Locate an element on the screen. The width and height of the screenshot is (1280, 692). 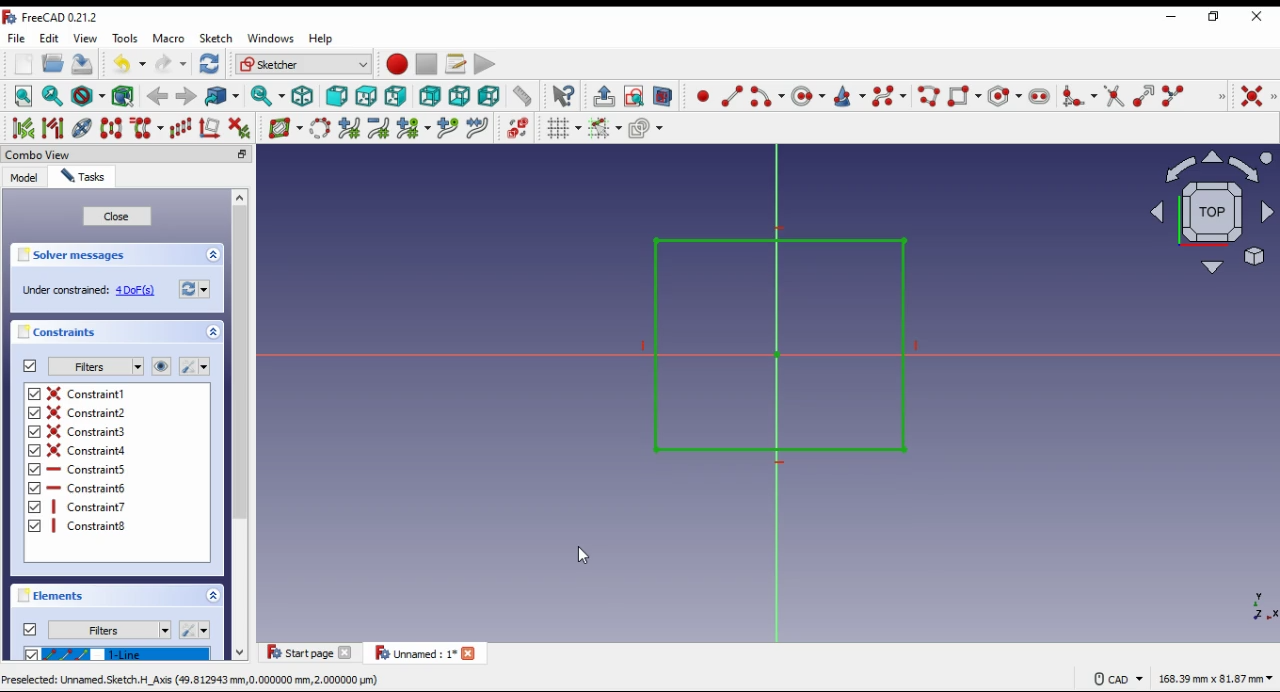
insert knot is located at coordinates (447, 129).